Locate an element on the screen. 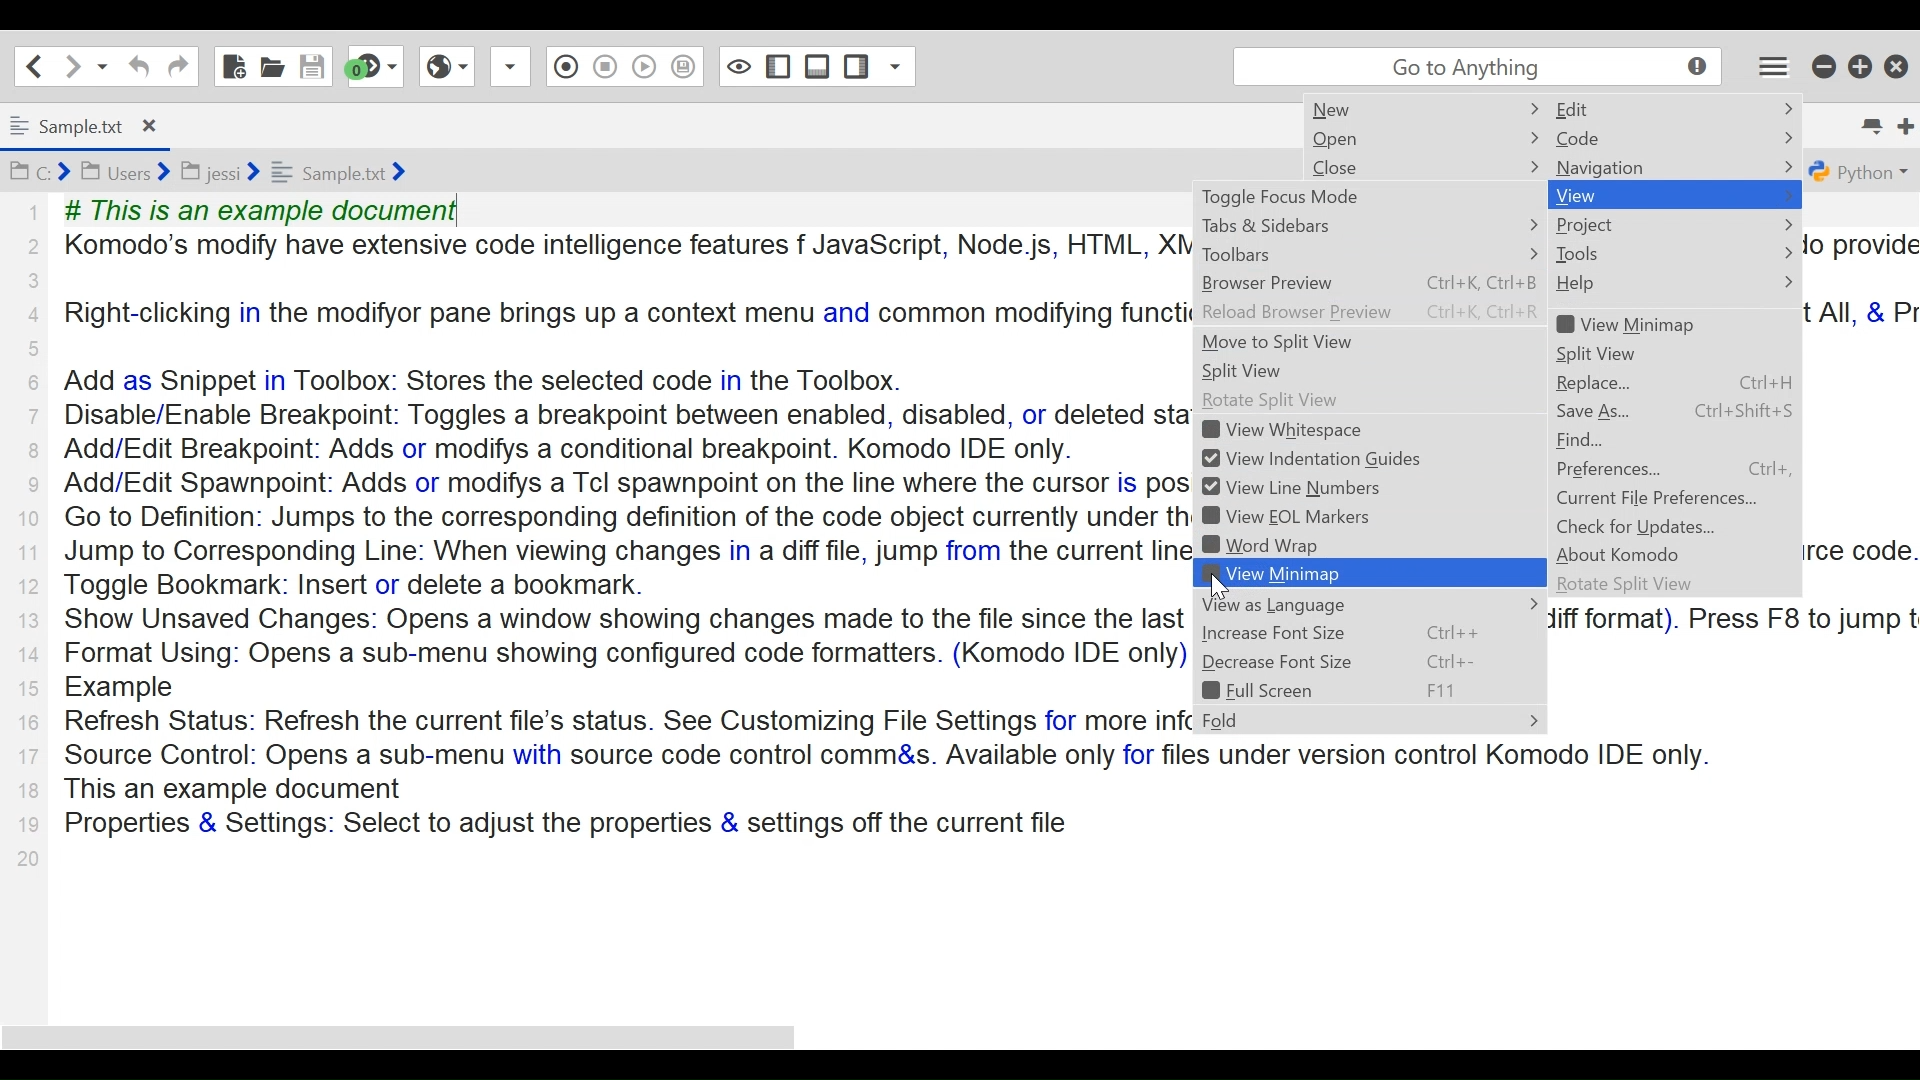 This screenshot has width=1920, height=1080. Open is located at coordinates (1356, 140).